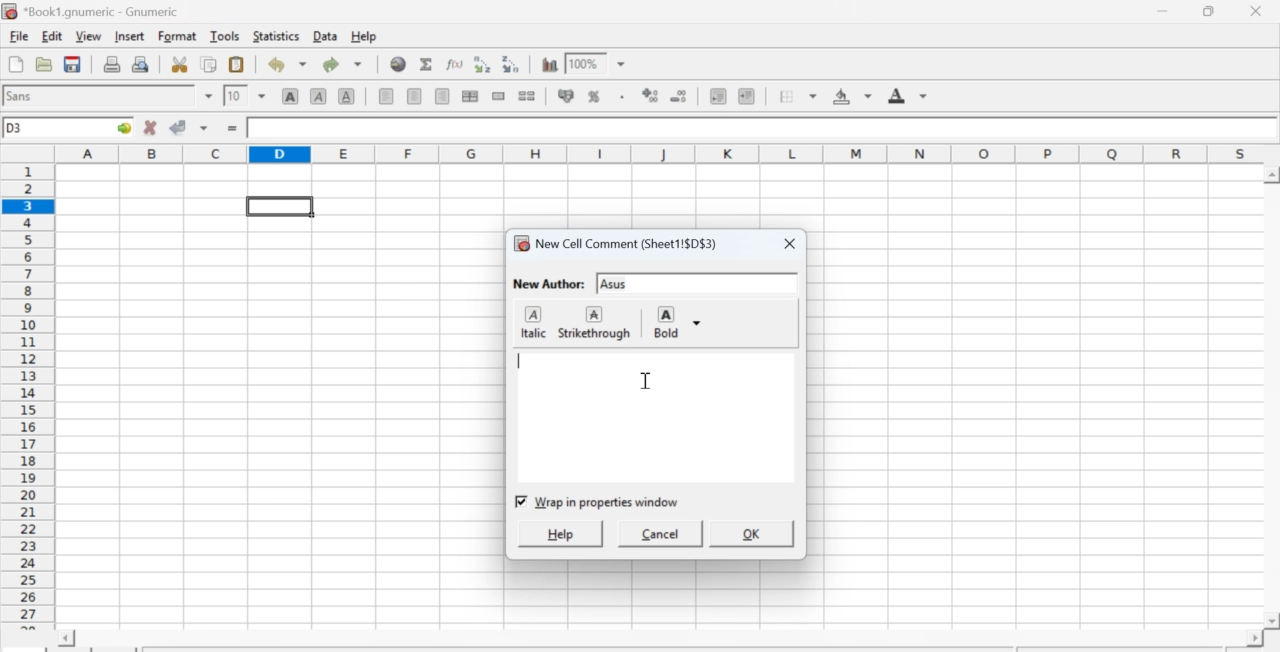 The height and width of the screenshot is (652, 1280). What do you see at coordinates (908, 97) in the screenshot?
I see `Foreground` at bounding box center [908, 97].